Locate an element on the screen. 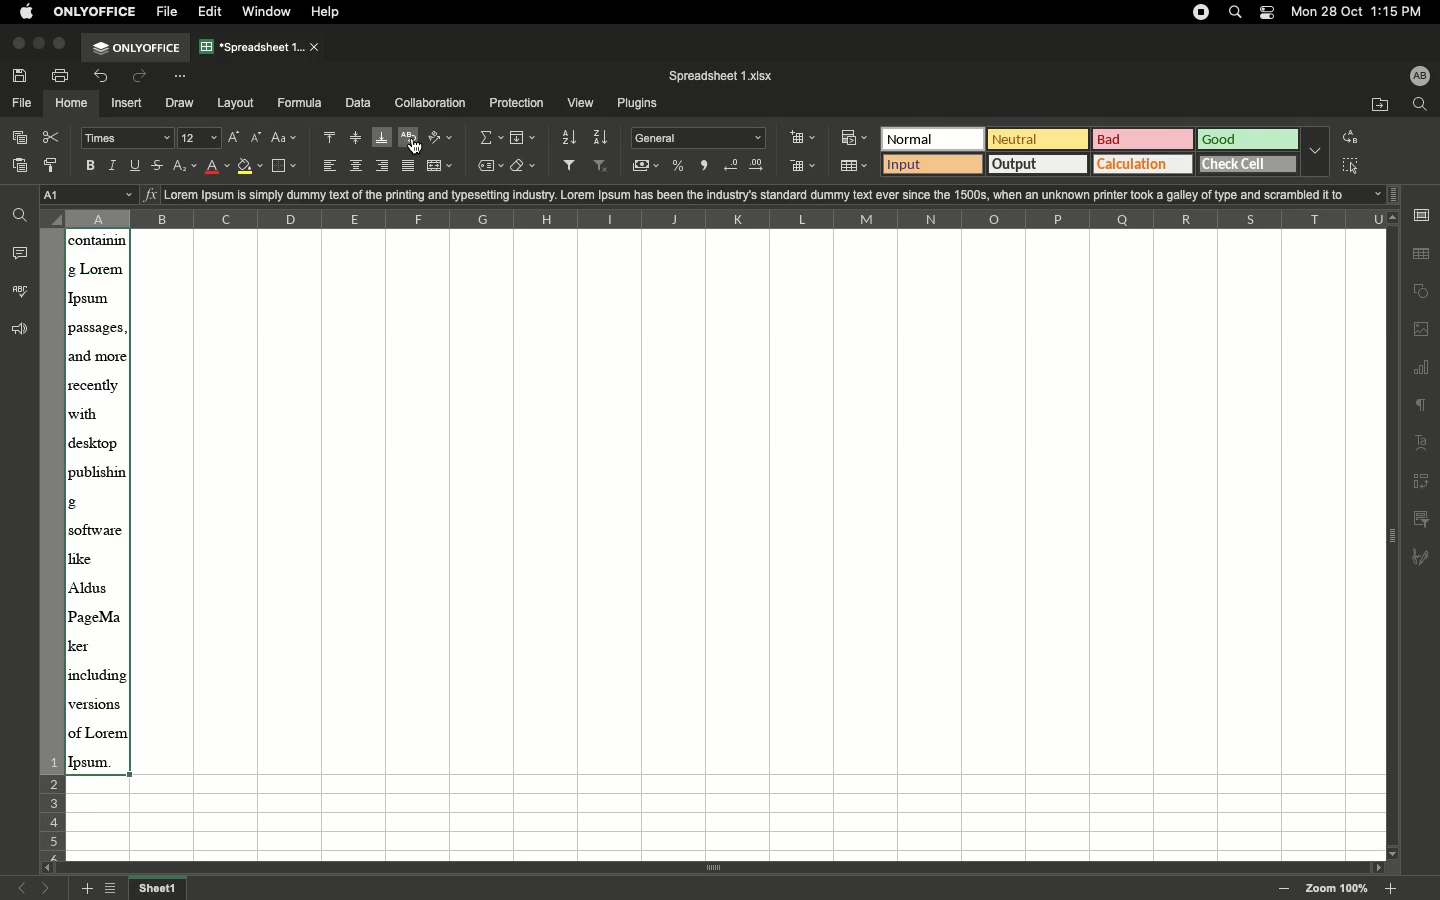  Insert function is located at coordinates (150, 194).